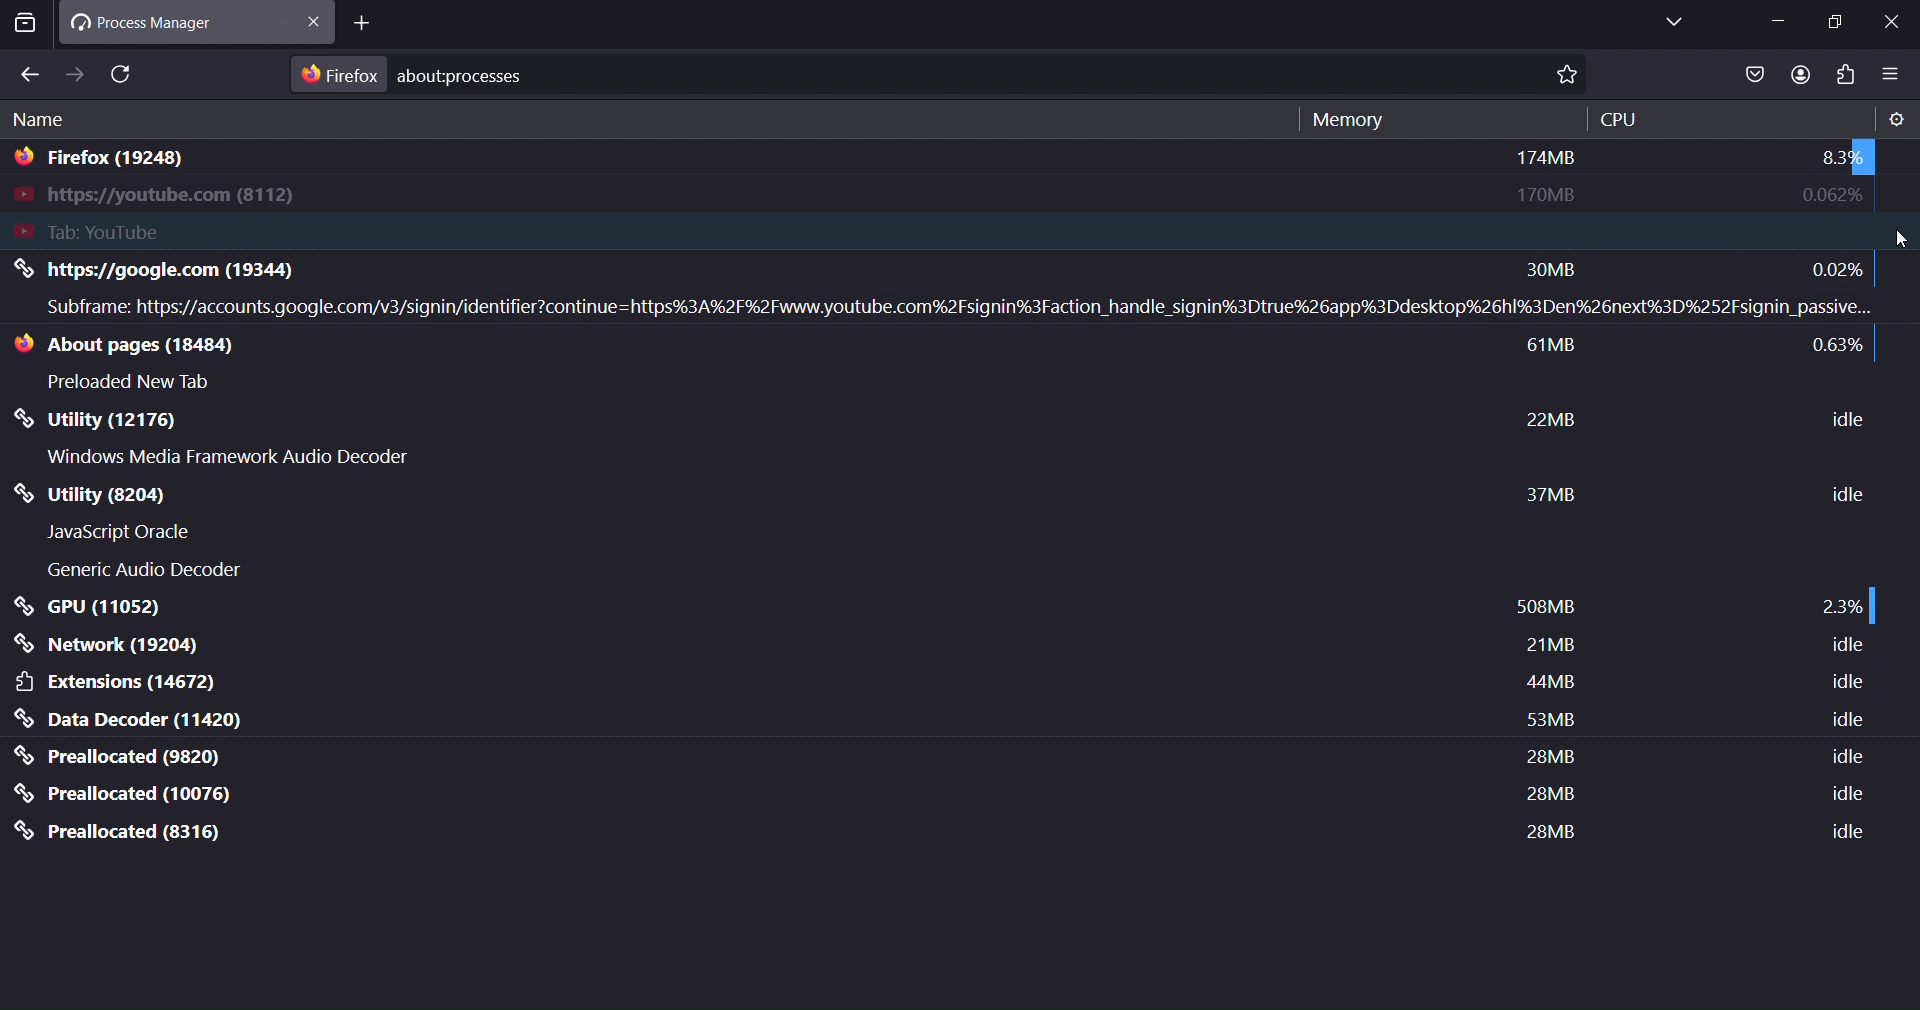 Image resolution: width=1920 pixels, height=1010 pixels. I want to click on cursor, so click(1903, 240).